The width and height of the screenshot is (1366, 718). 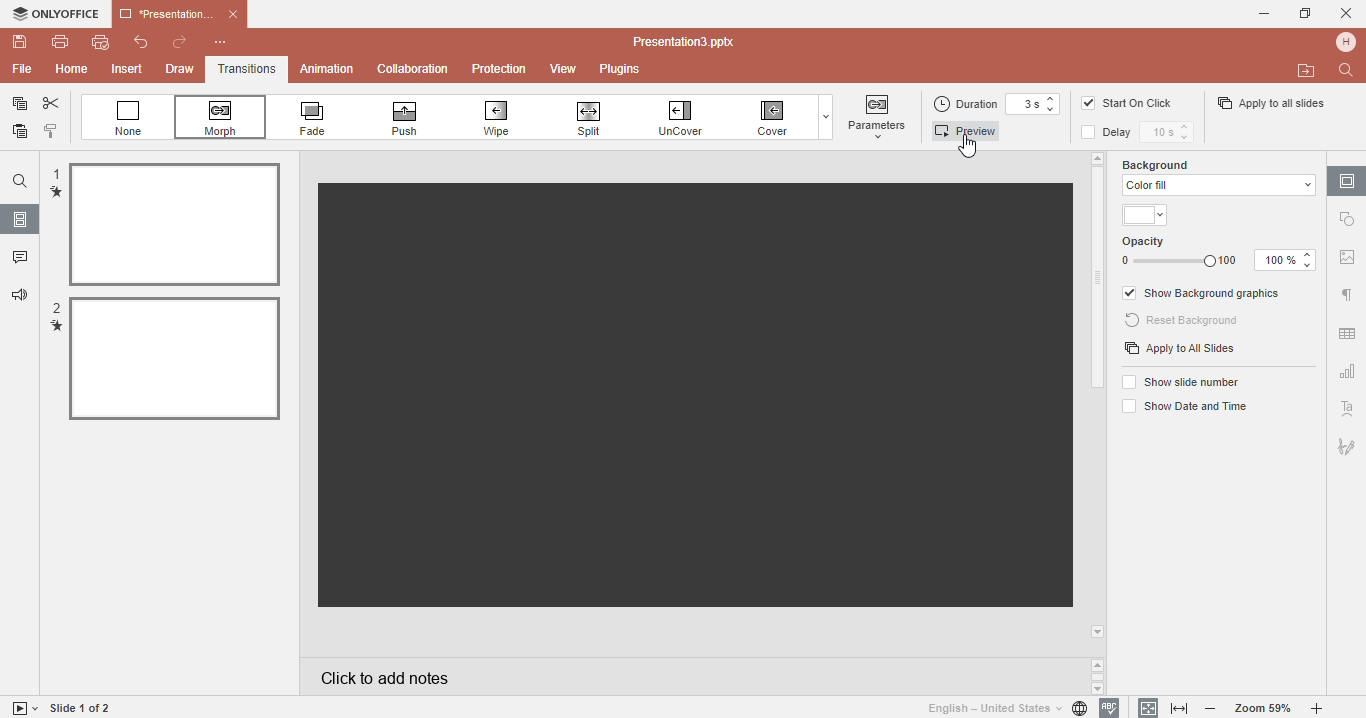 What do you see at coordinates (1180, 350) in the screenshot?
I see `Apply to all slides` at bounding box center [1180, 350].